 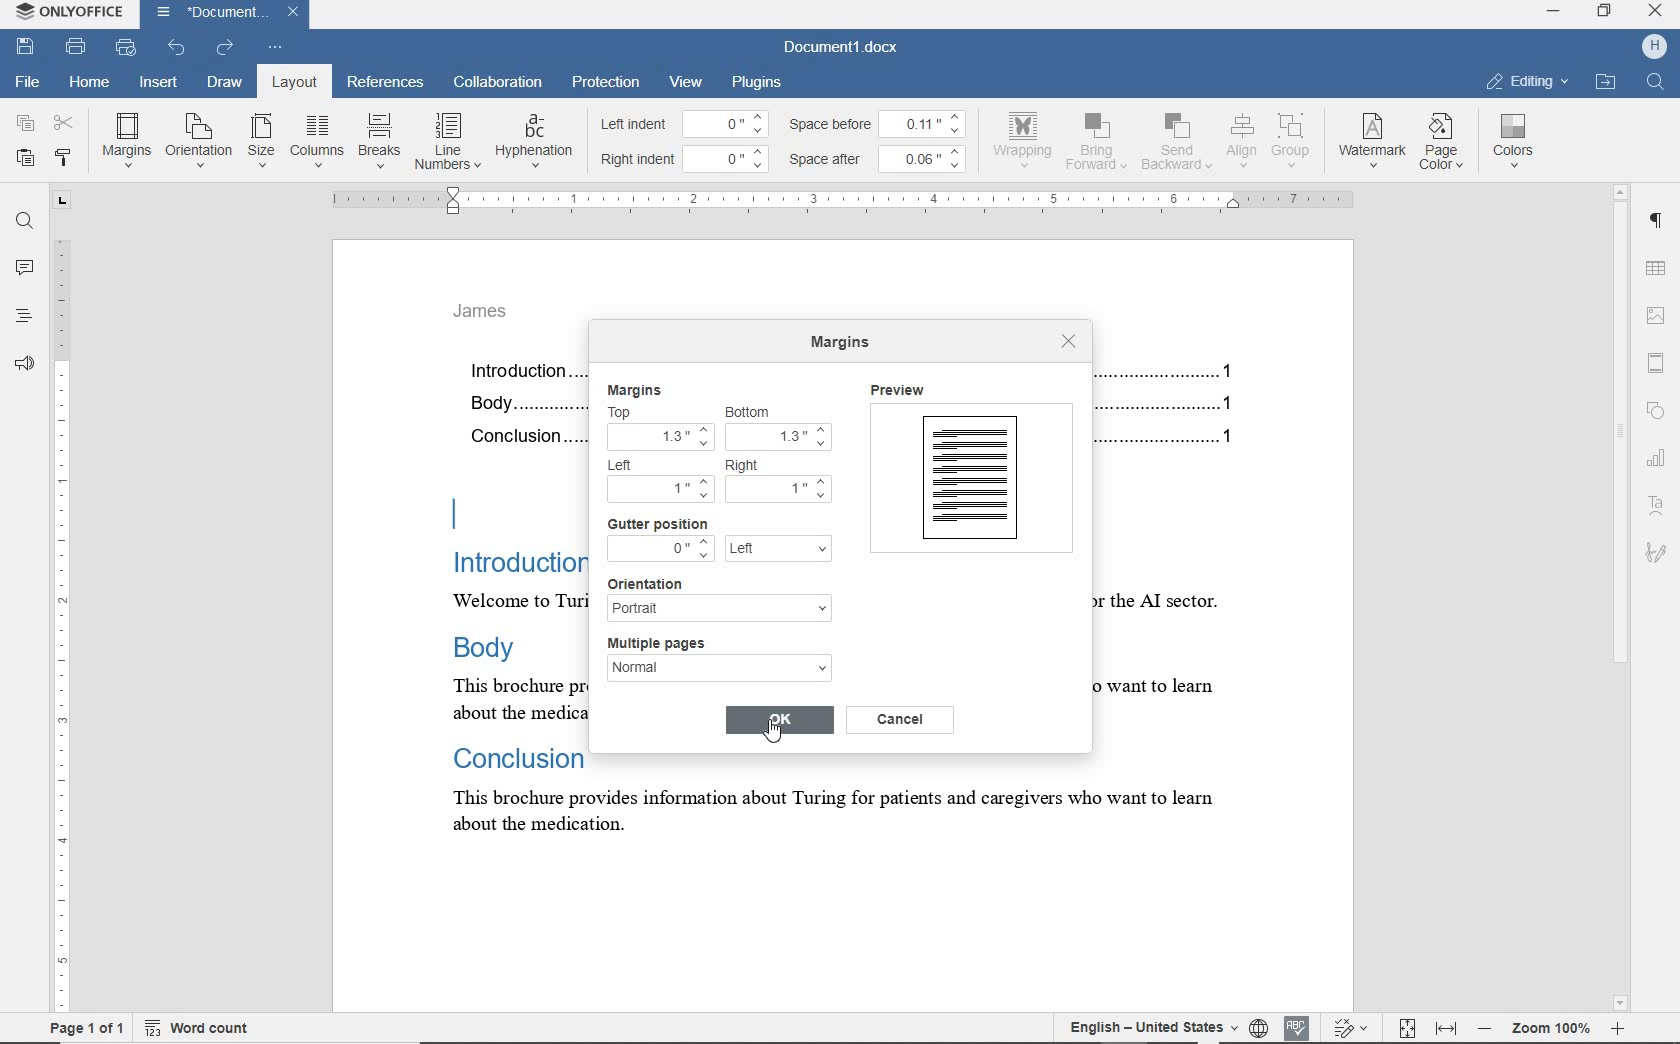 What do you see at coordinates (126, 139) in the screenshot?
I see `margins` at bounding box center [126, 139].